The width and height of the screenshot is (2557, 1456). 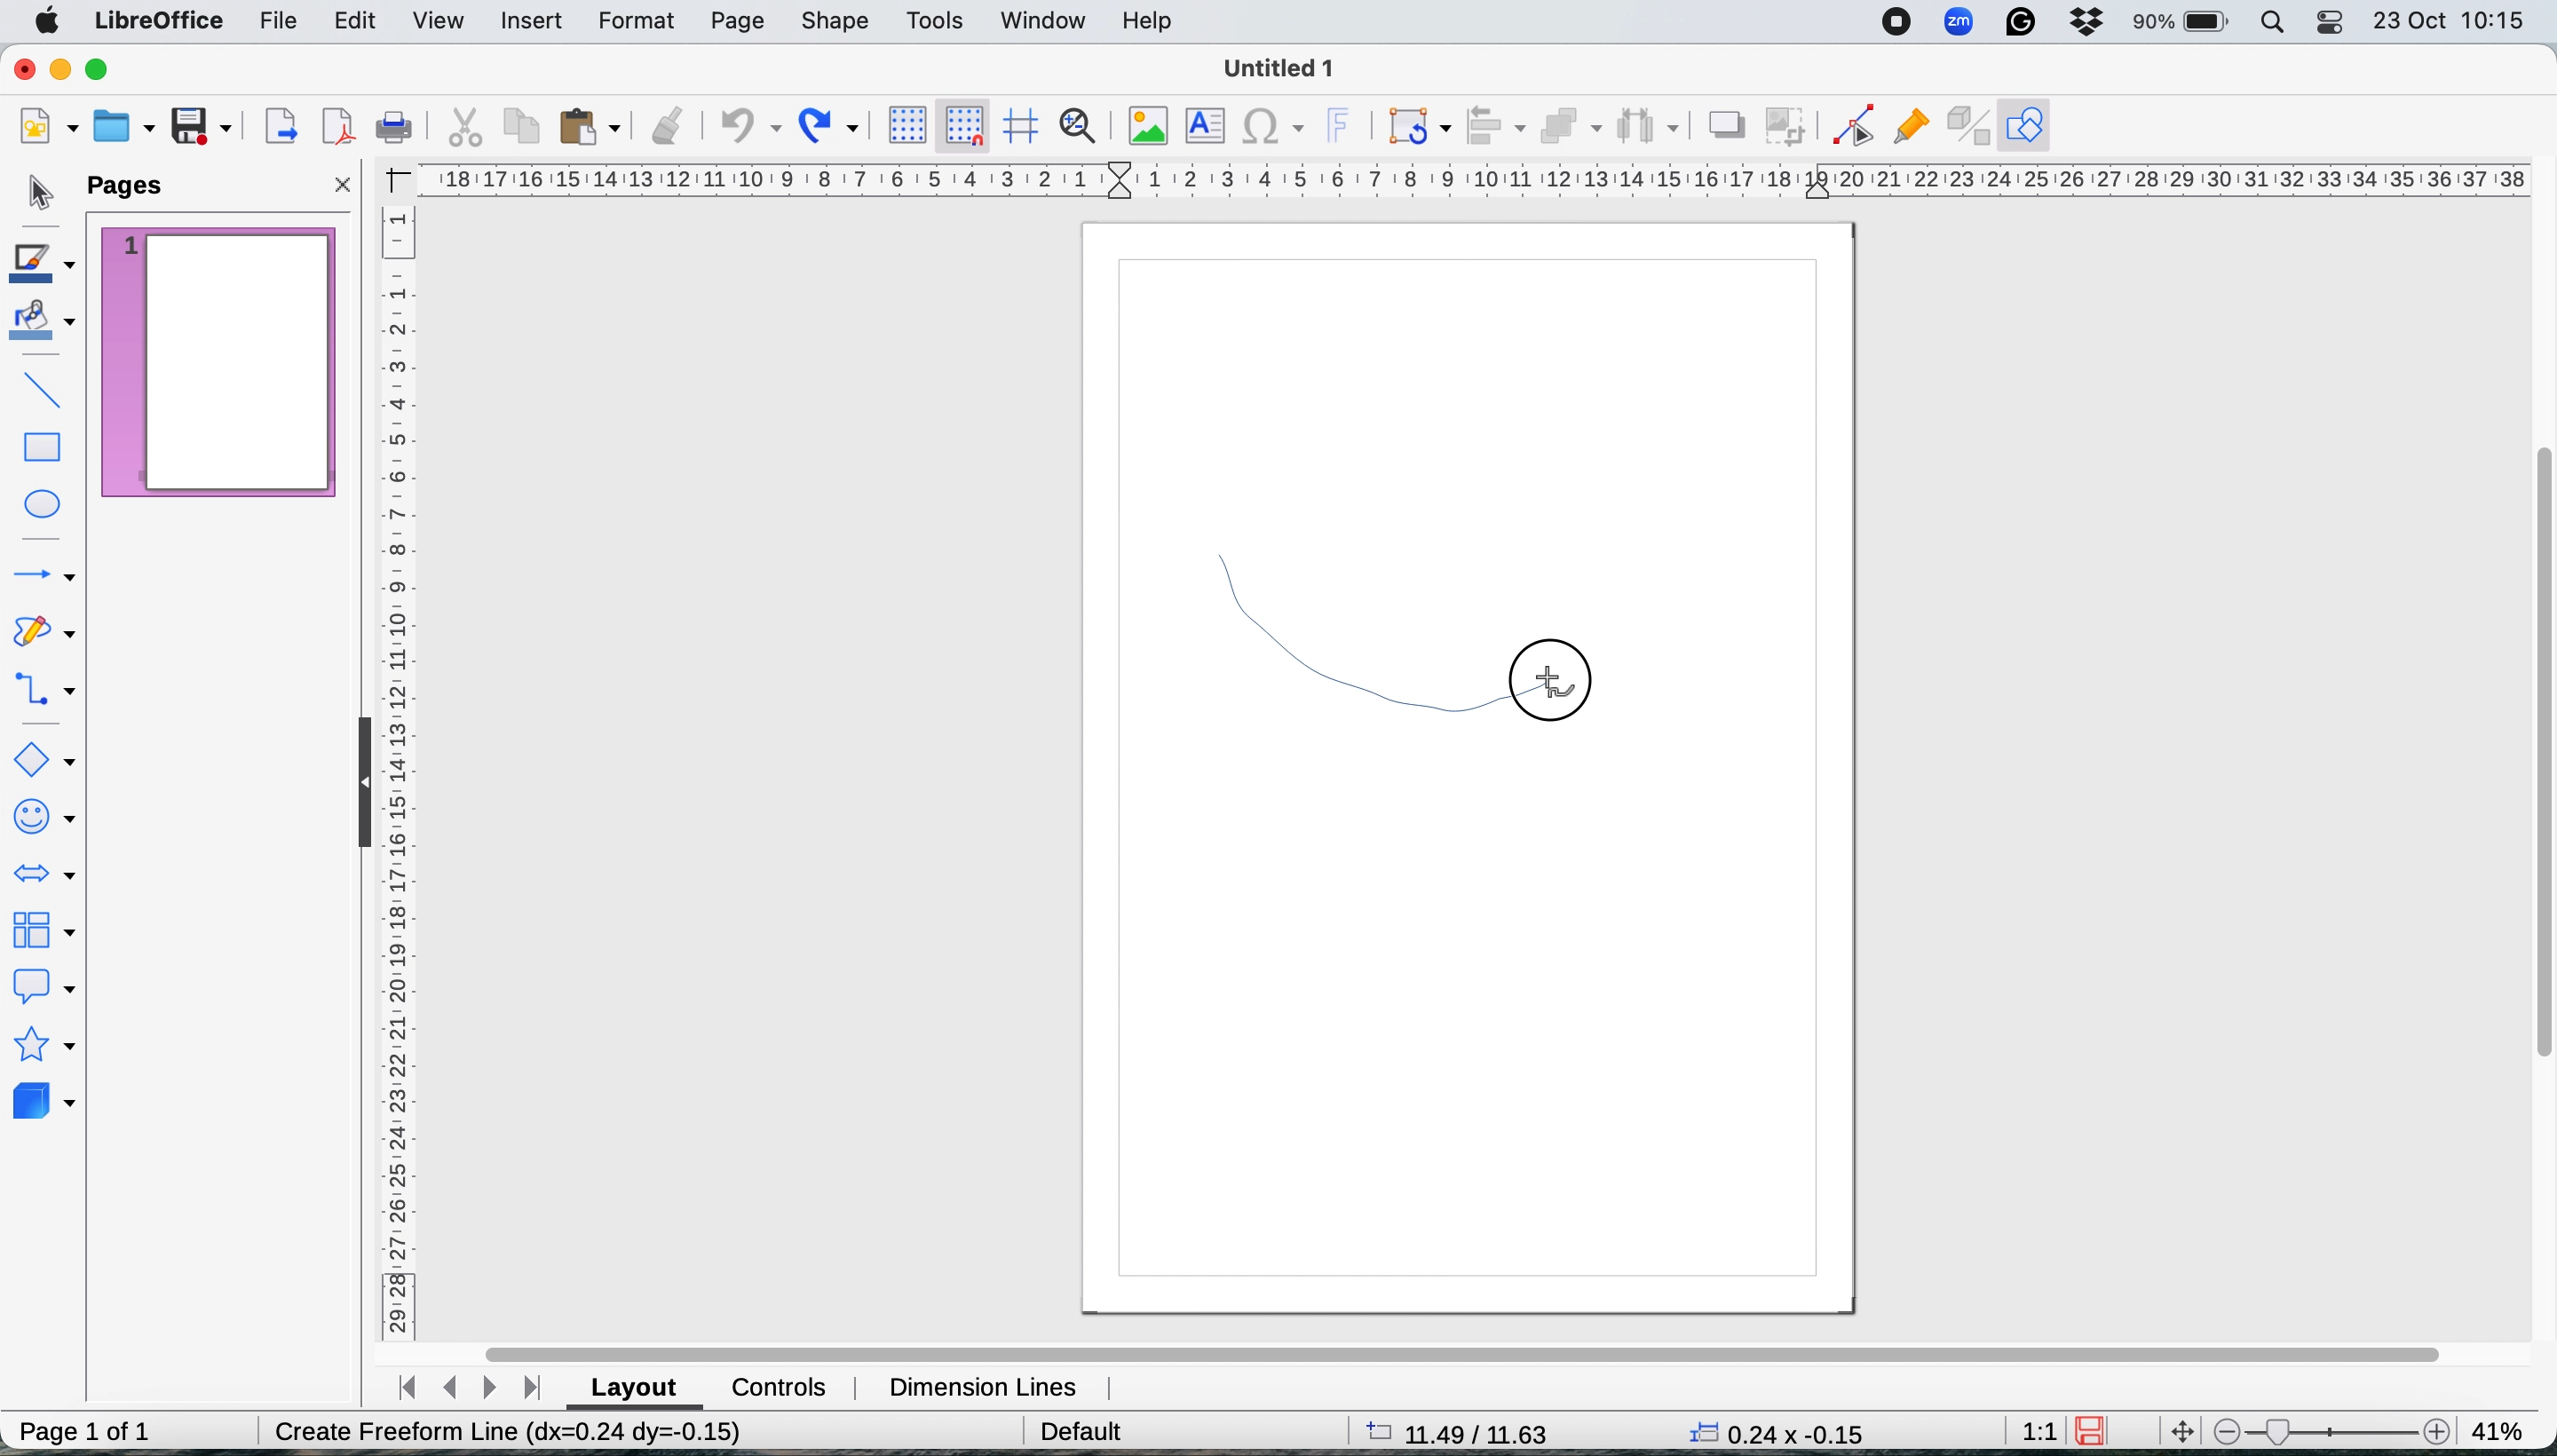 What do you see at coordinates (1210, 126) in the screenshot?
I see `insert text` at bounding box center [1210, 126].